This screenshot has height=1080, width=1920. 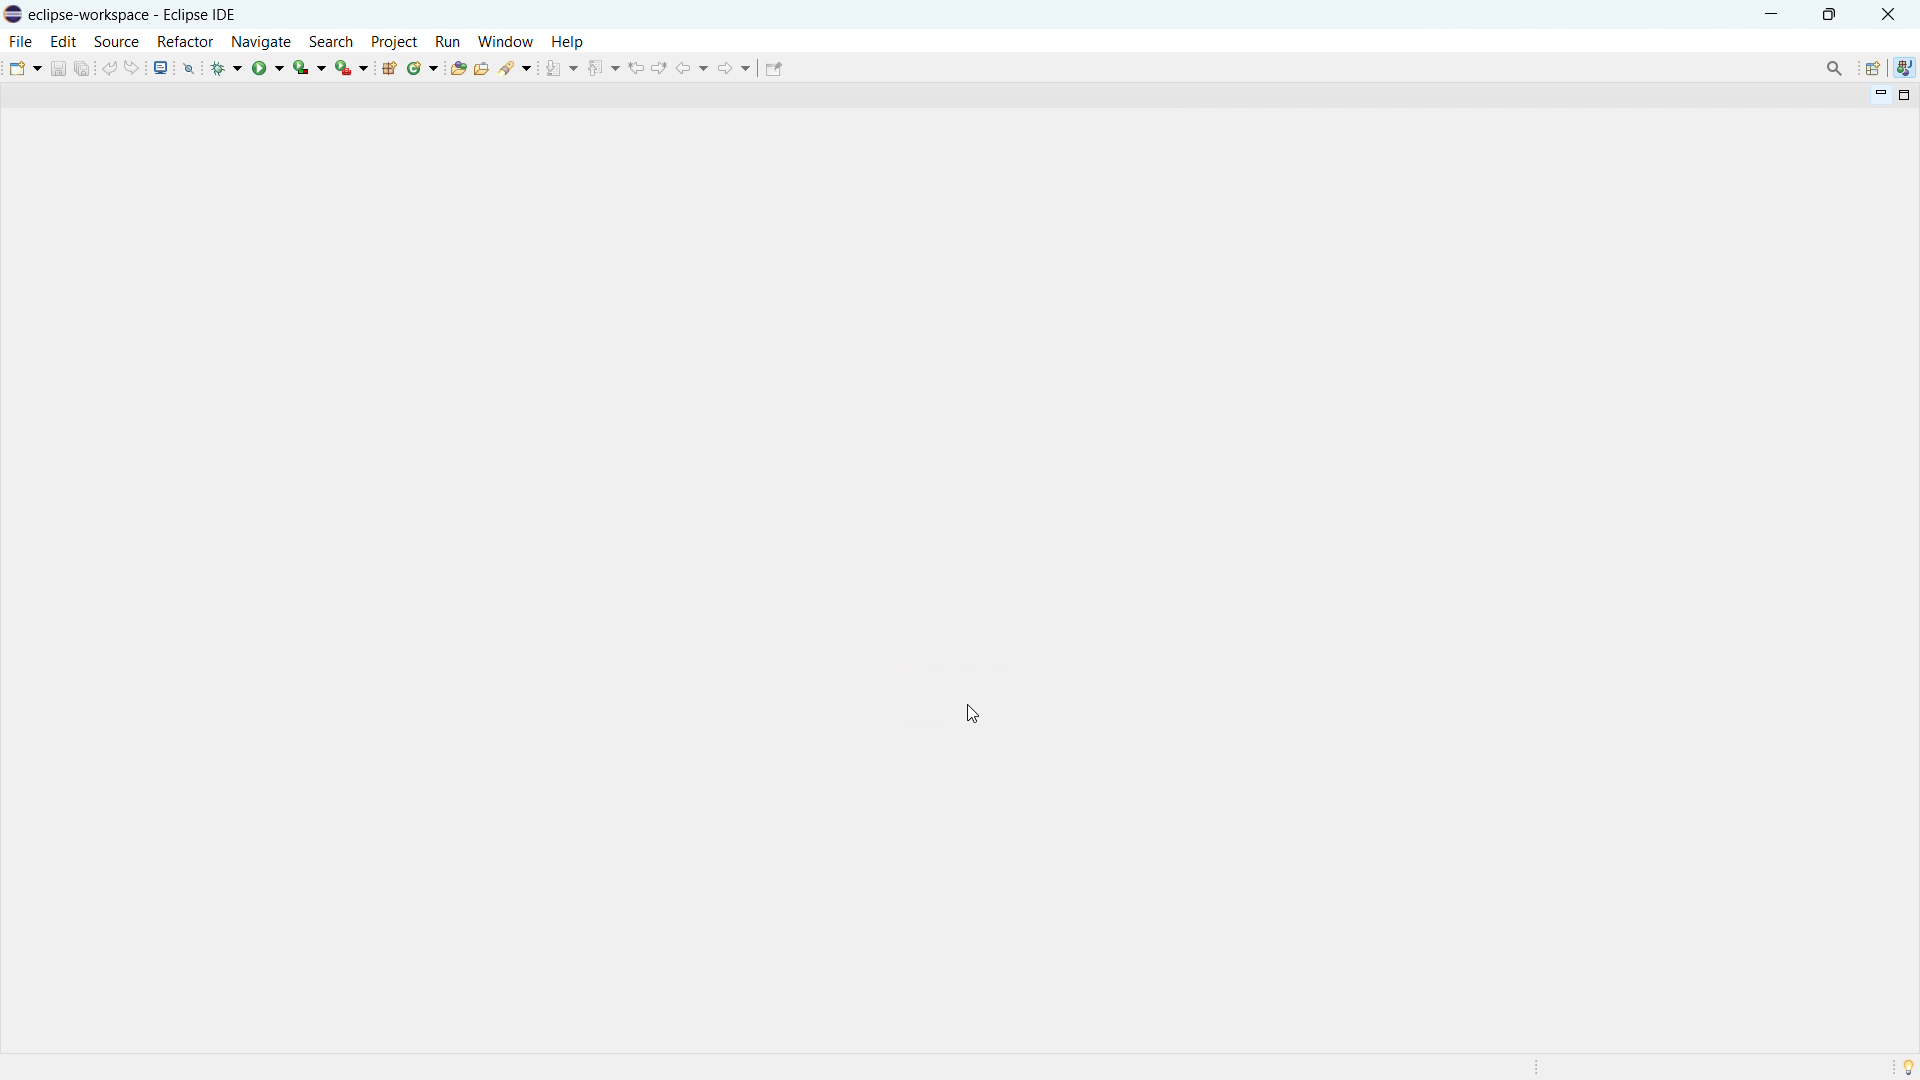 I want to click on next annotation, so click(x=560, y=68).